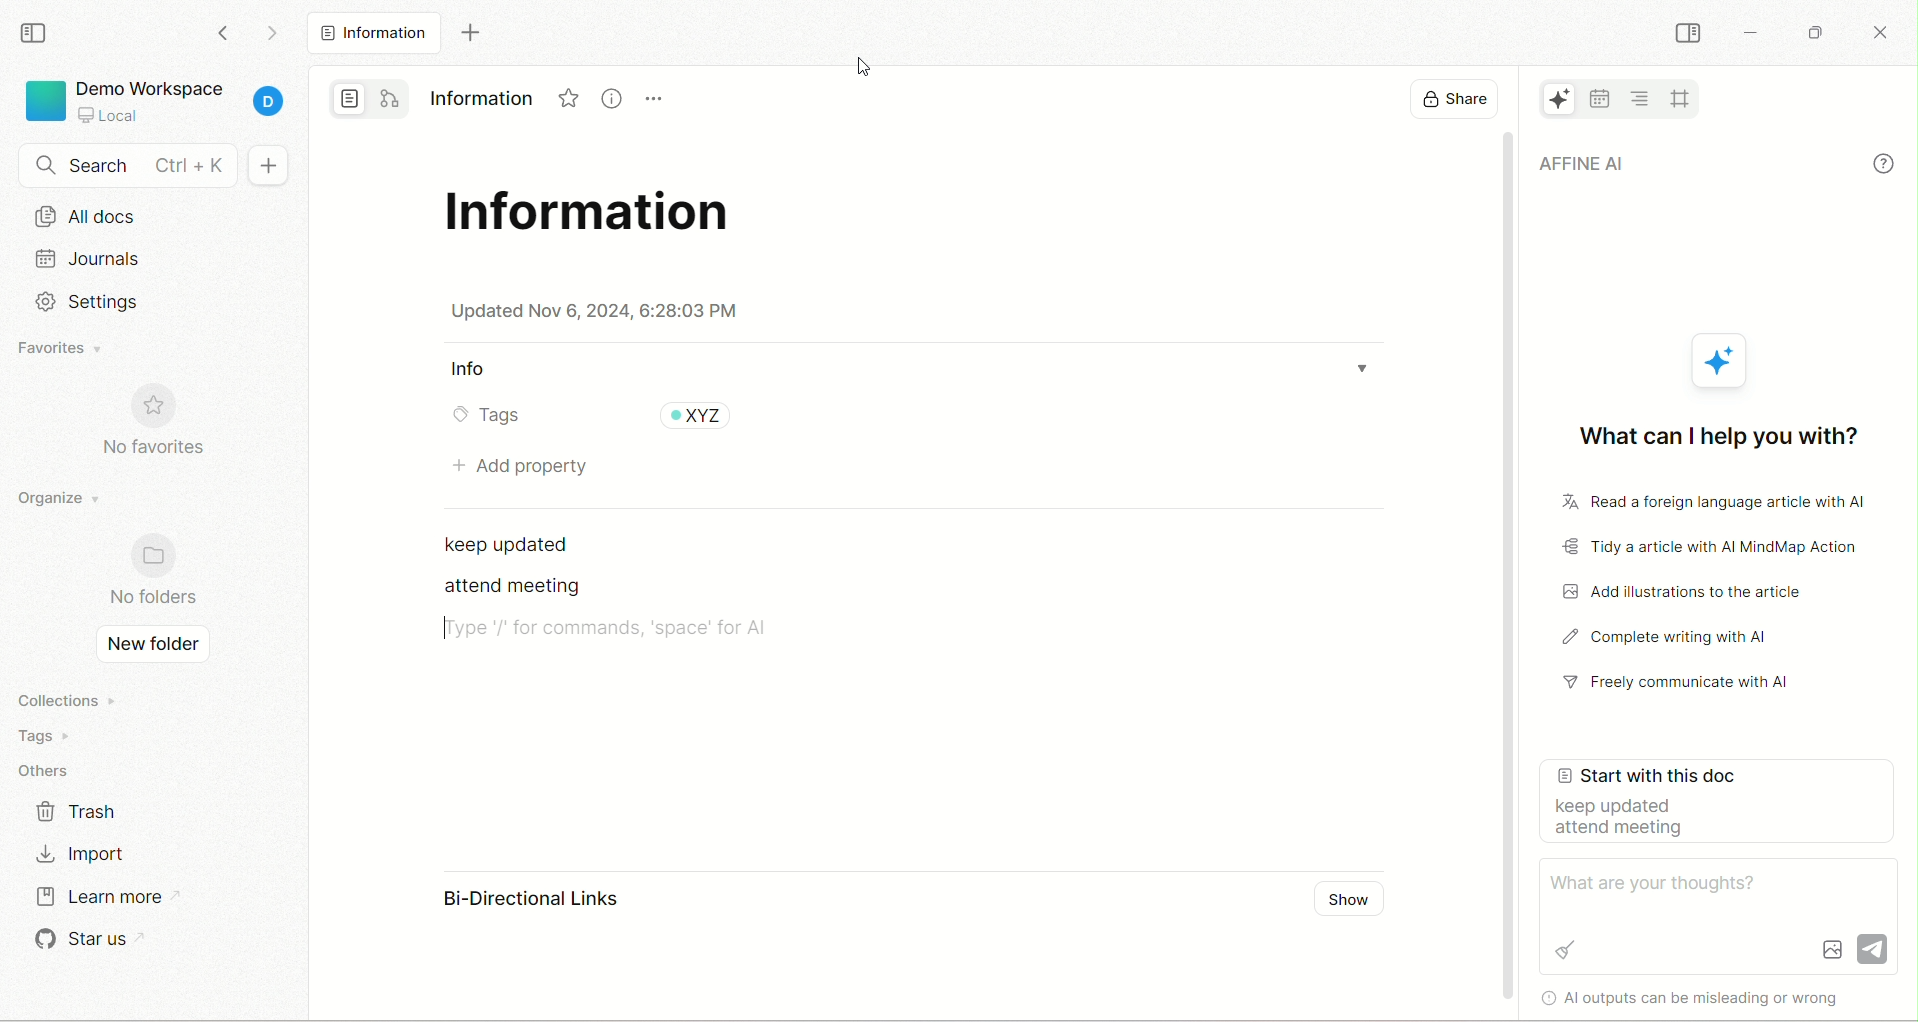  I want to click on table of content, so click(1642, 96).